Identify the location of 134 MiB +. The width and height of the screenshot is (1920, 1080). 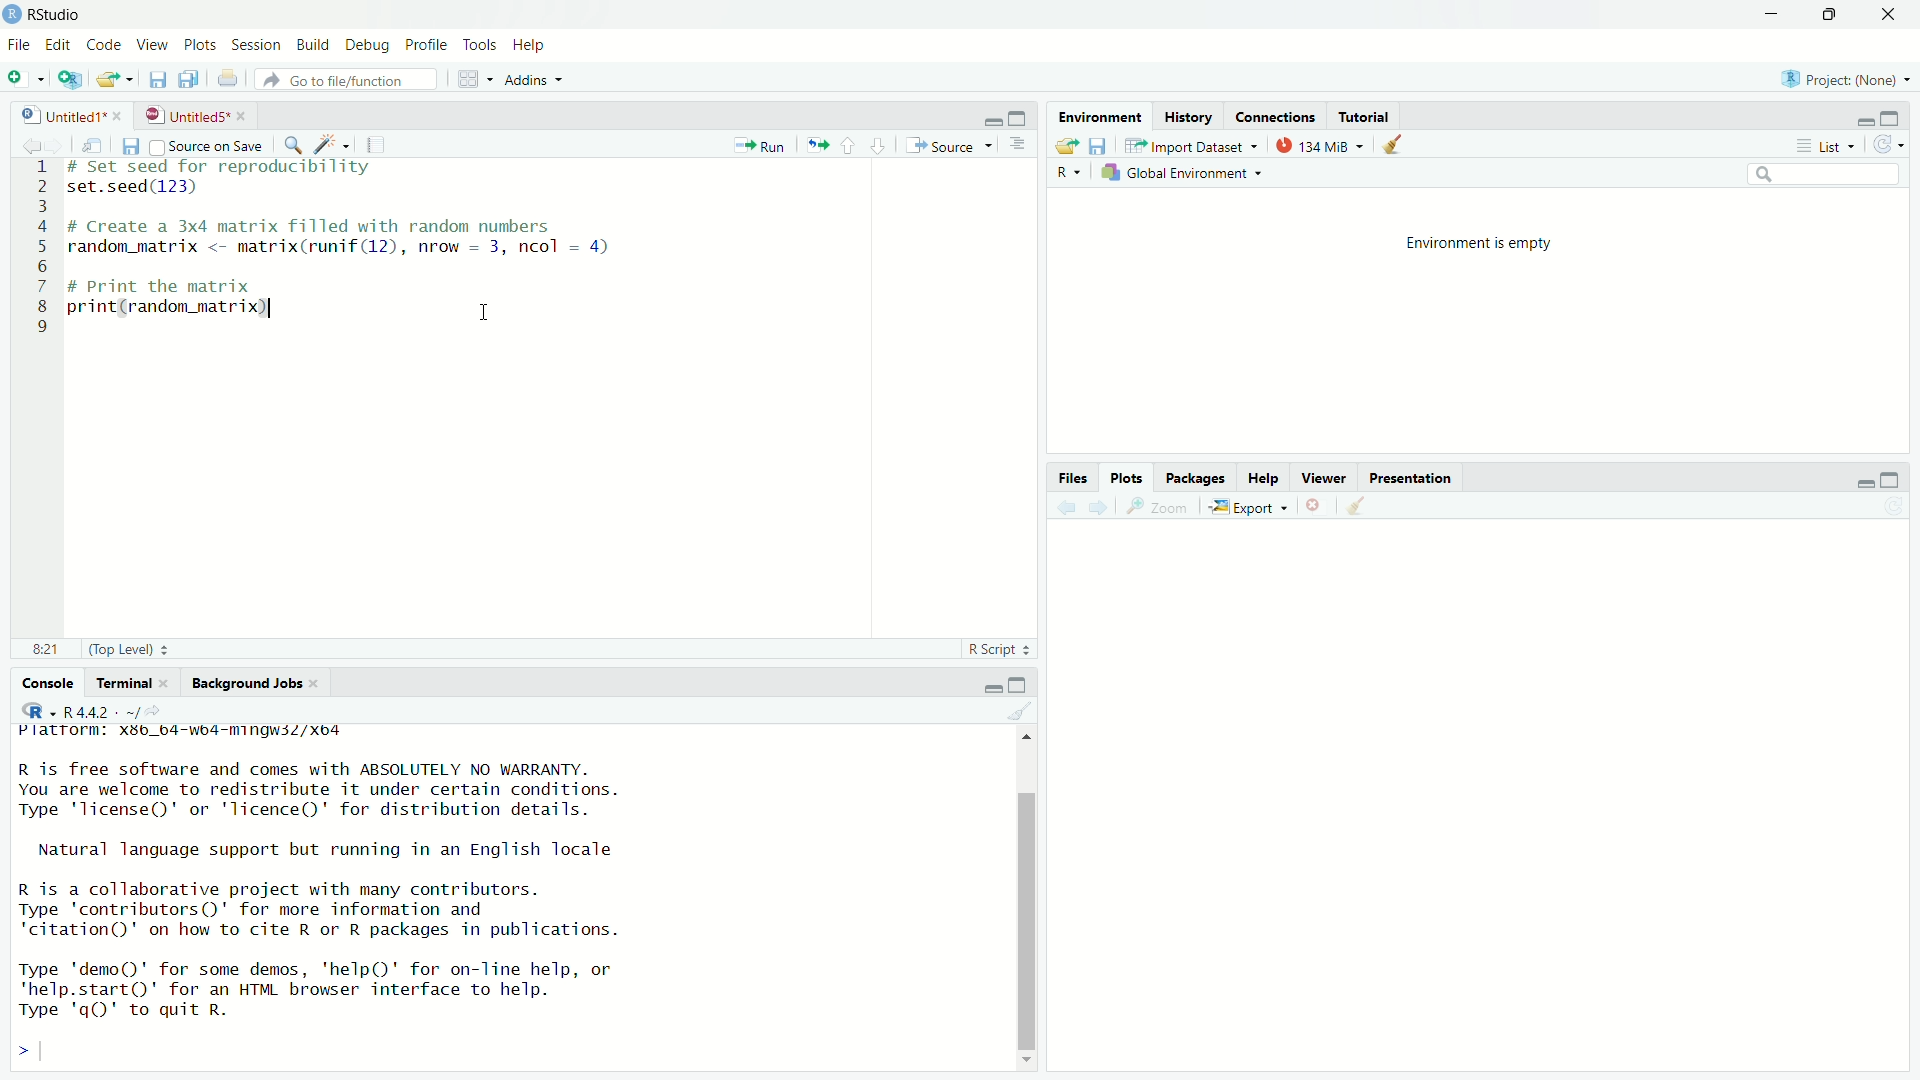
(1322, 146).